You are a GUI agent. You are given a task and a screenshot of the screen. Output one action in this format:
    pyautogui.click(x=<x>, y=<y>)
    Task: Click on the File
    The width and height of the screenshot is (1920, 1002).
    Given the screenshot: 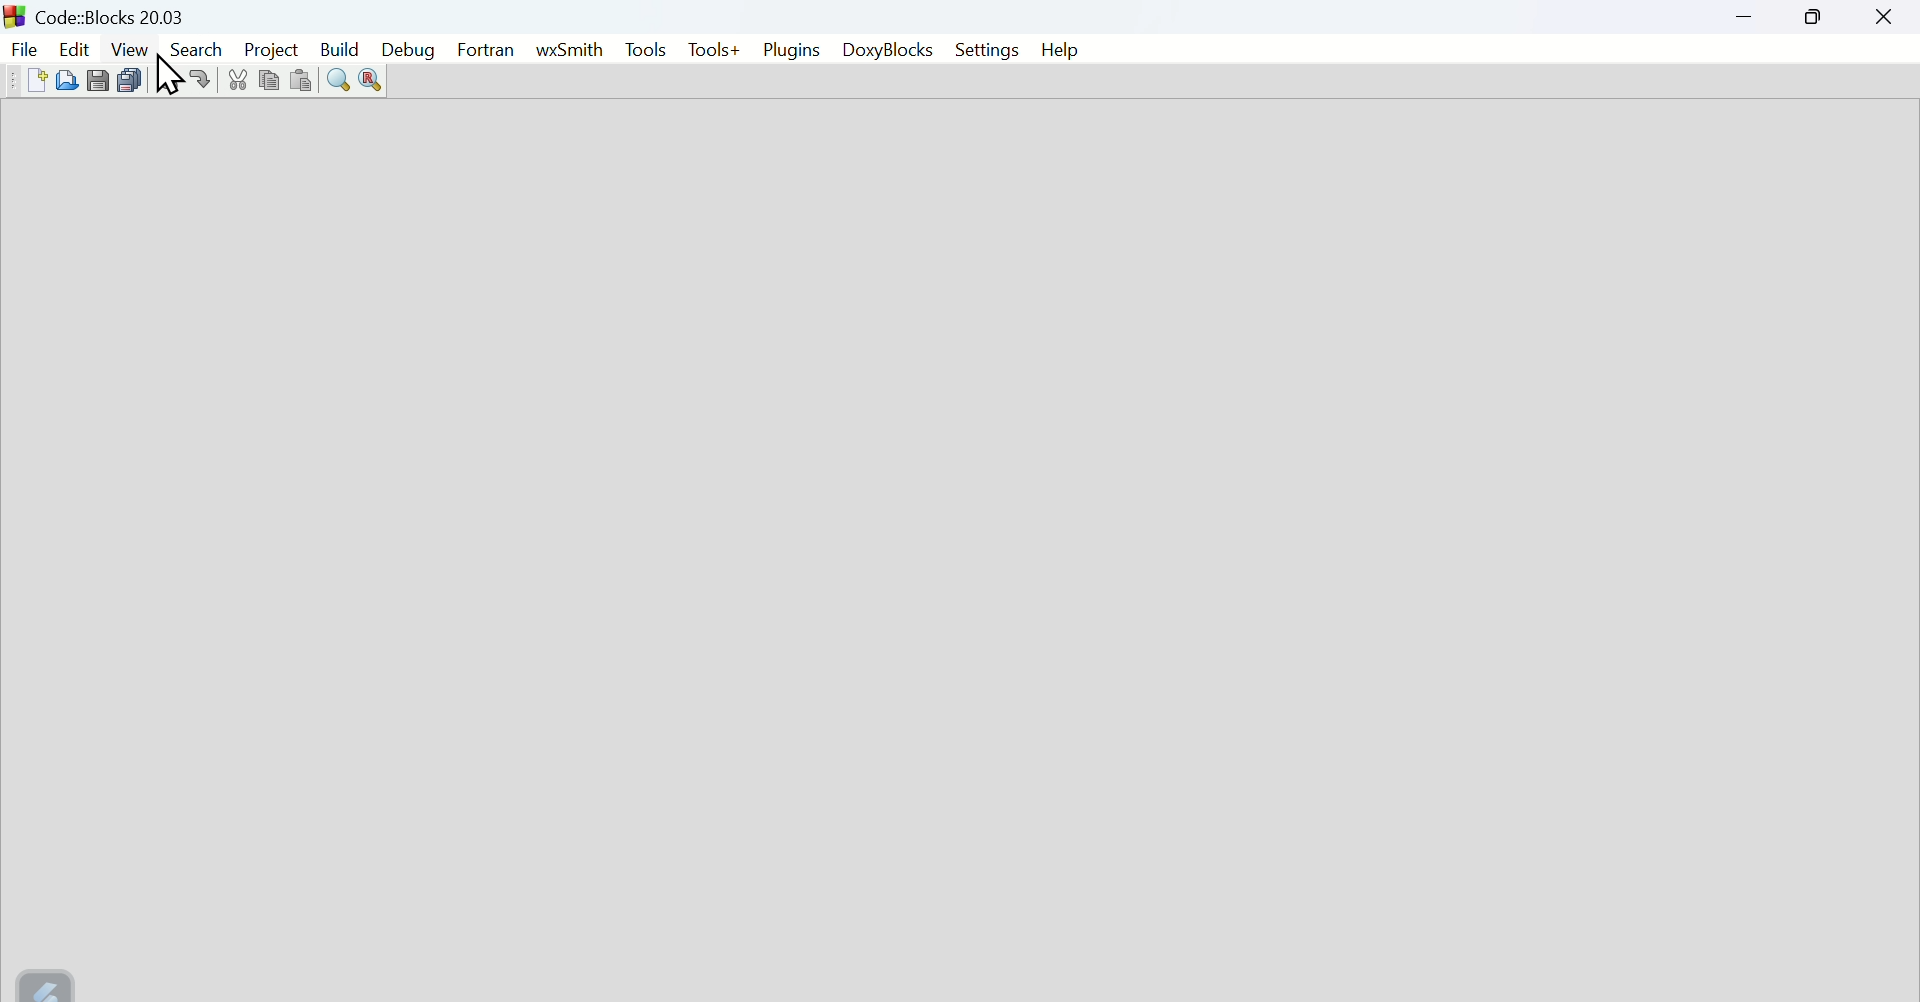 What is the action you would take?
    pyautogui.click(x=23, y=49)
    